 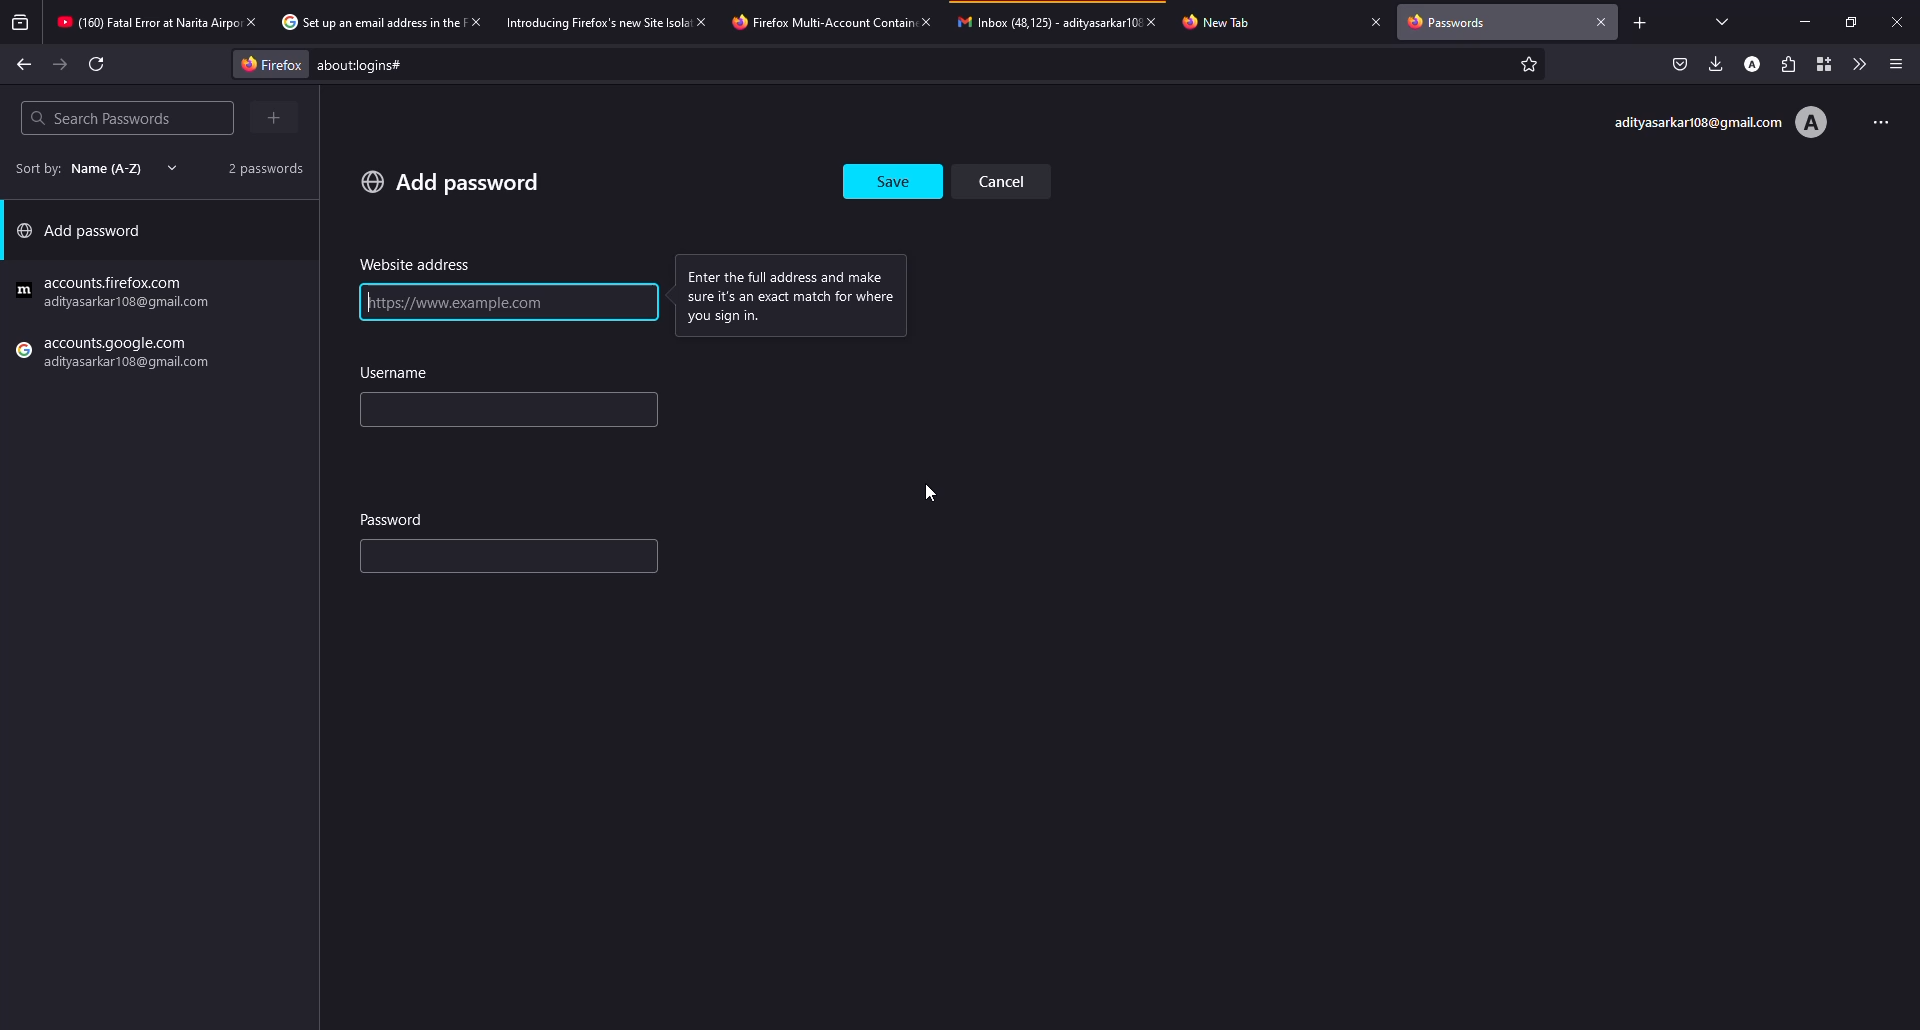 I want to click on type, so click(x=464, y=303).